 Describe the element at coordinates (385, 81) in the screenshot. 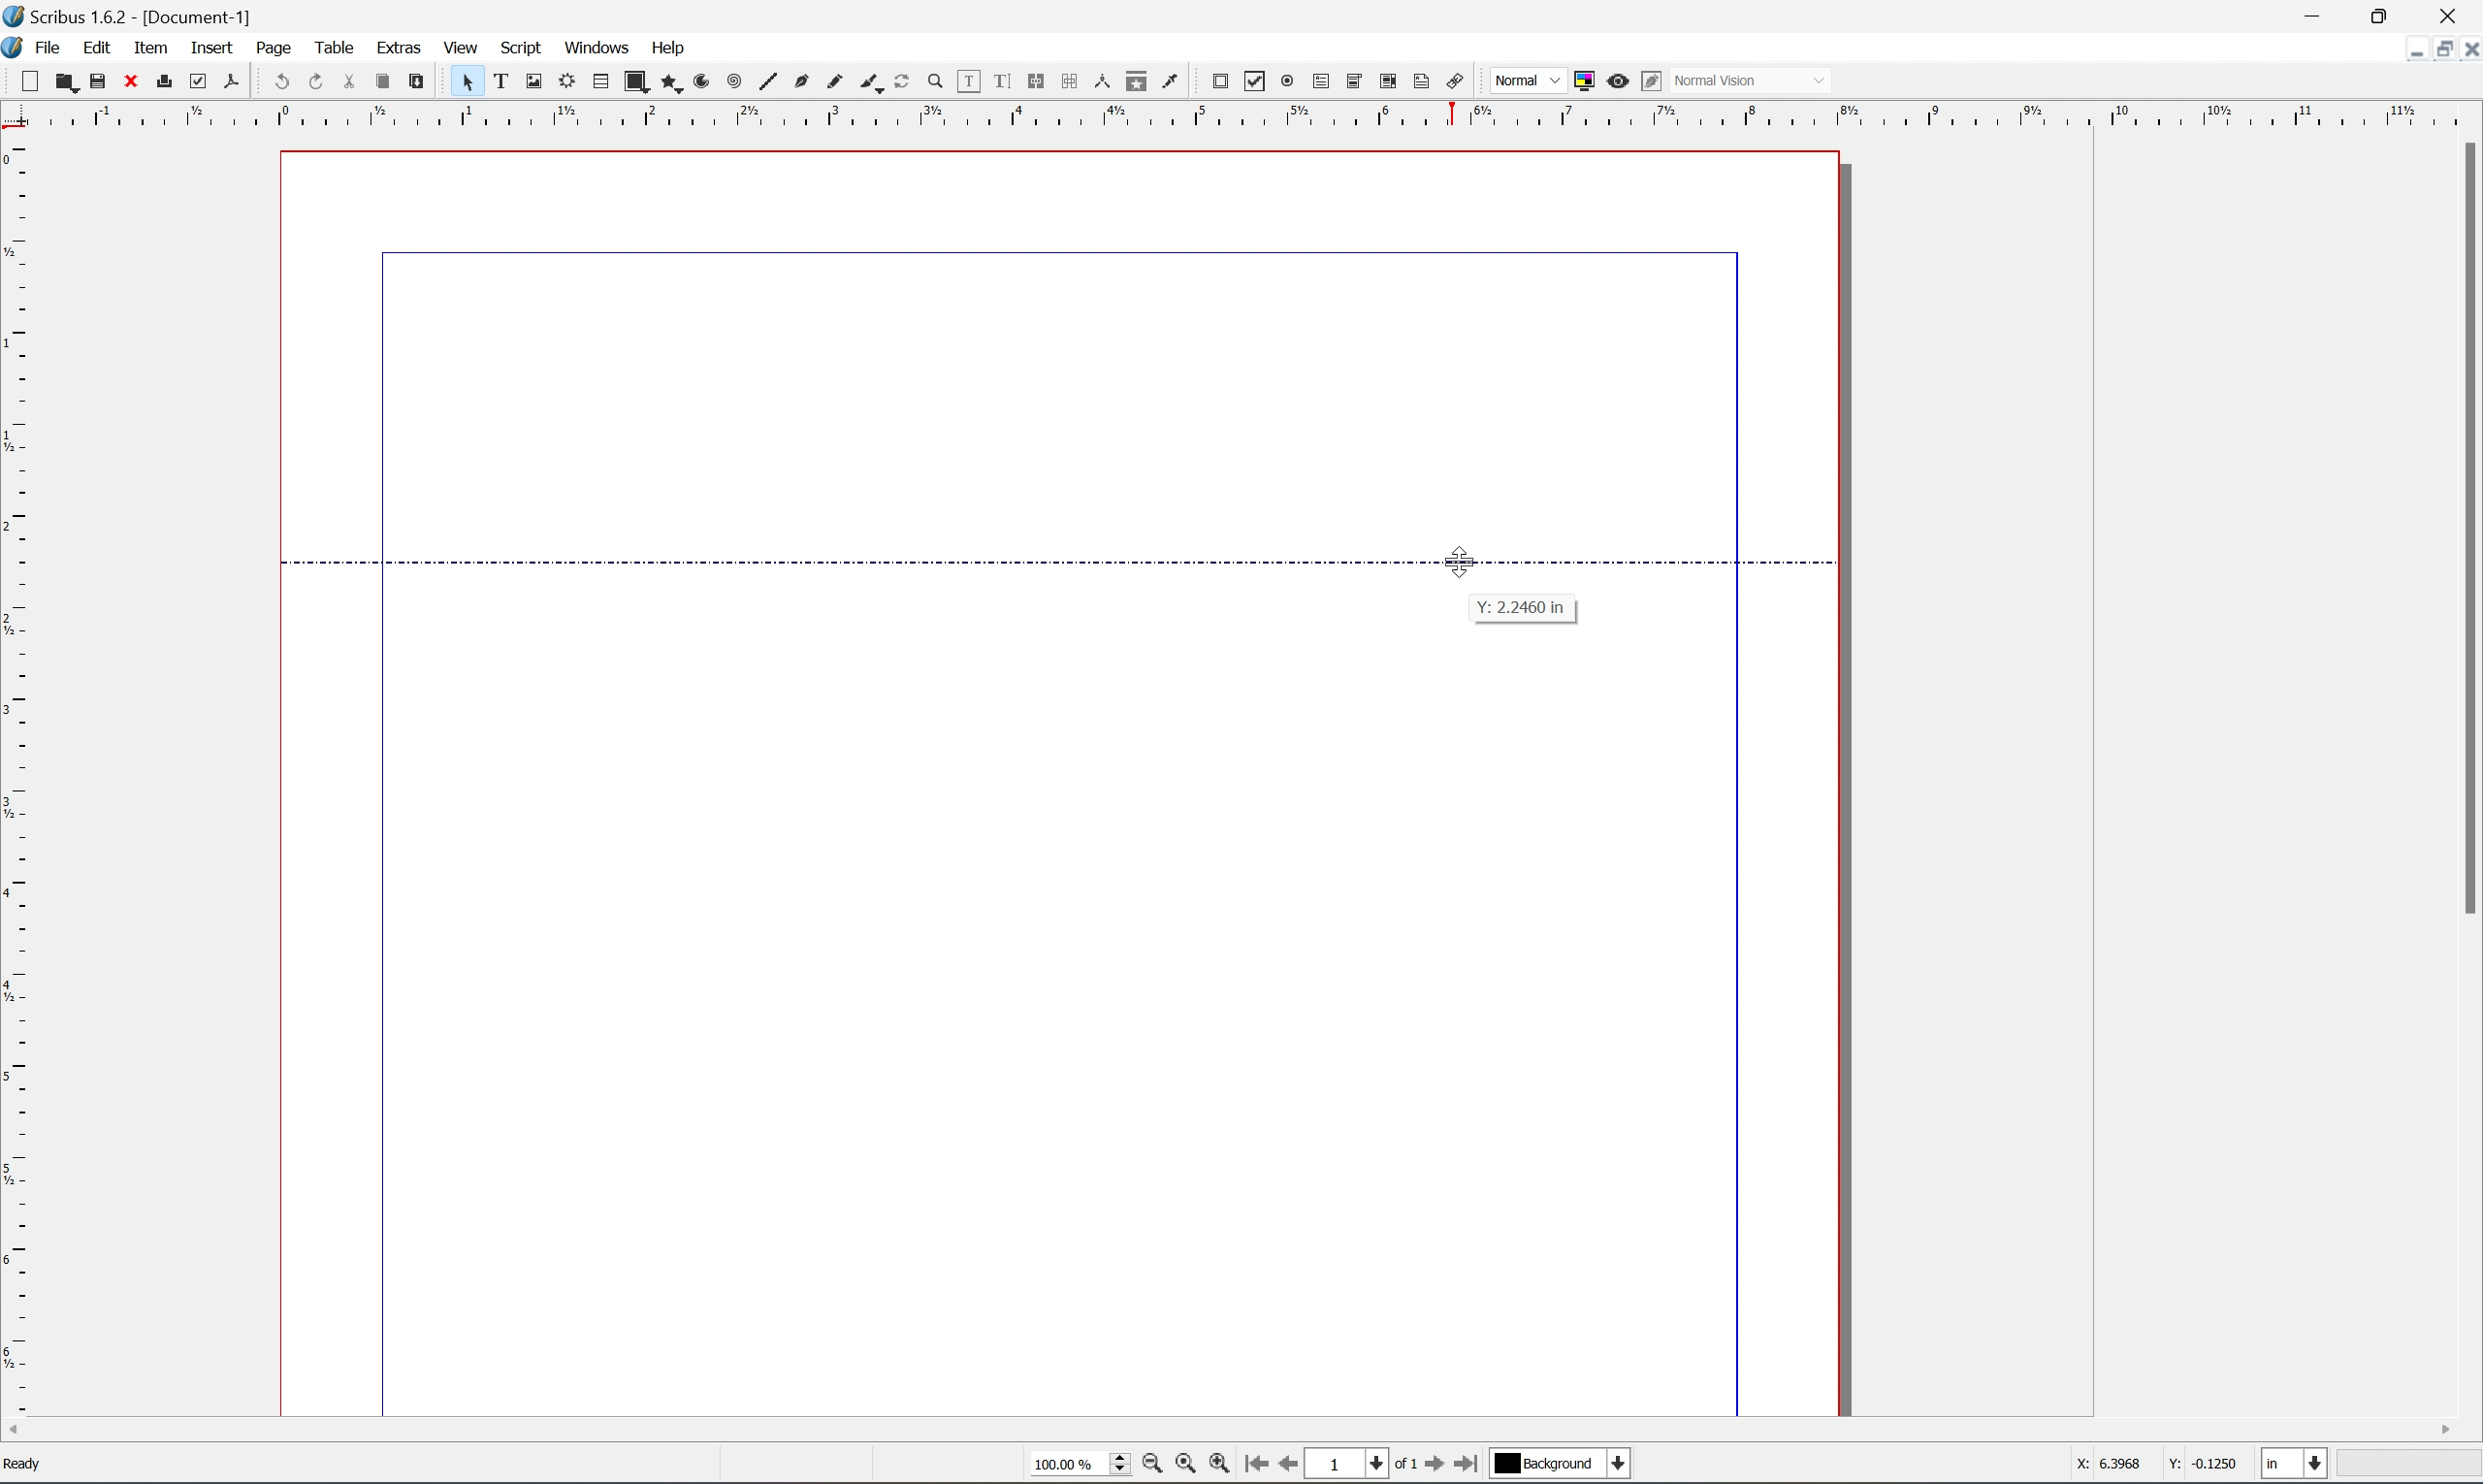

I see `copy` at that location.